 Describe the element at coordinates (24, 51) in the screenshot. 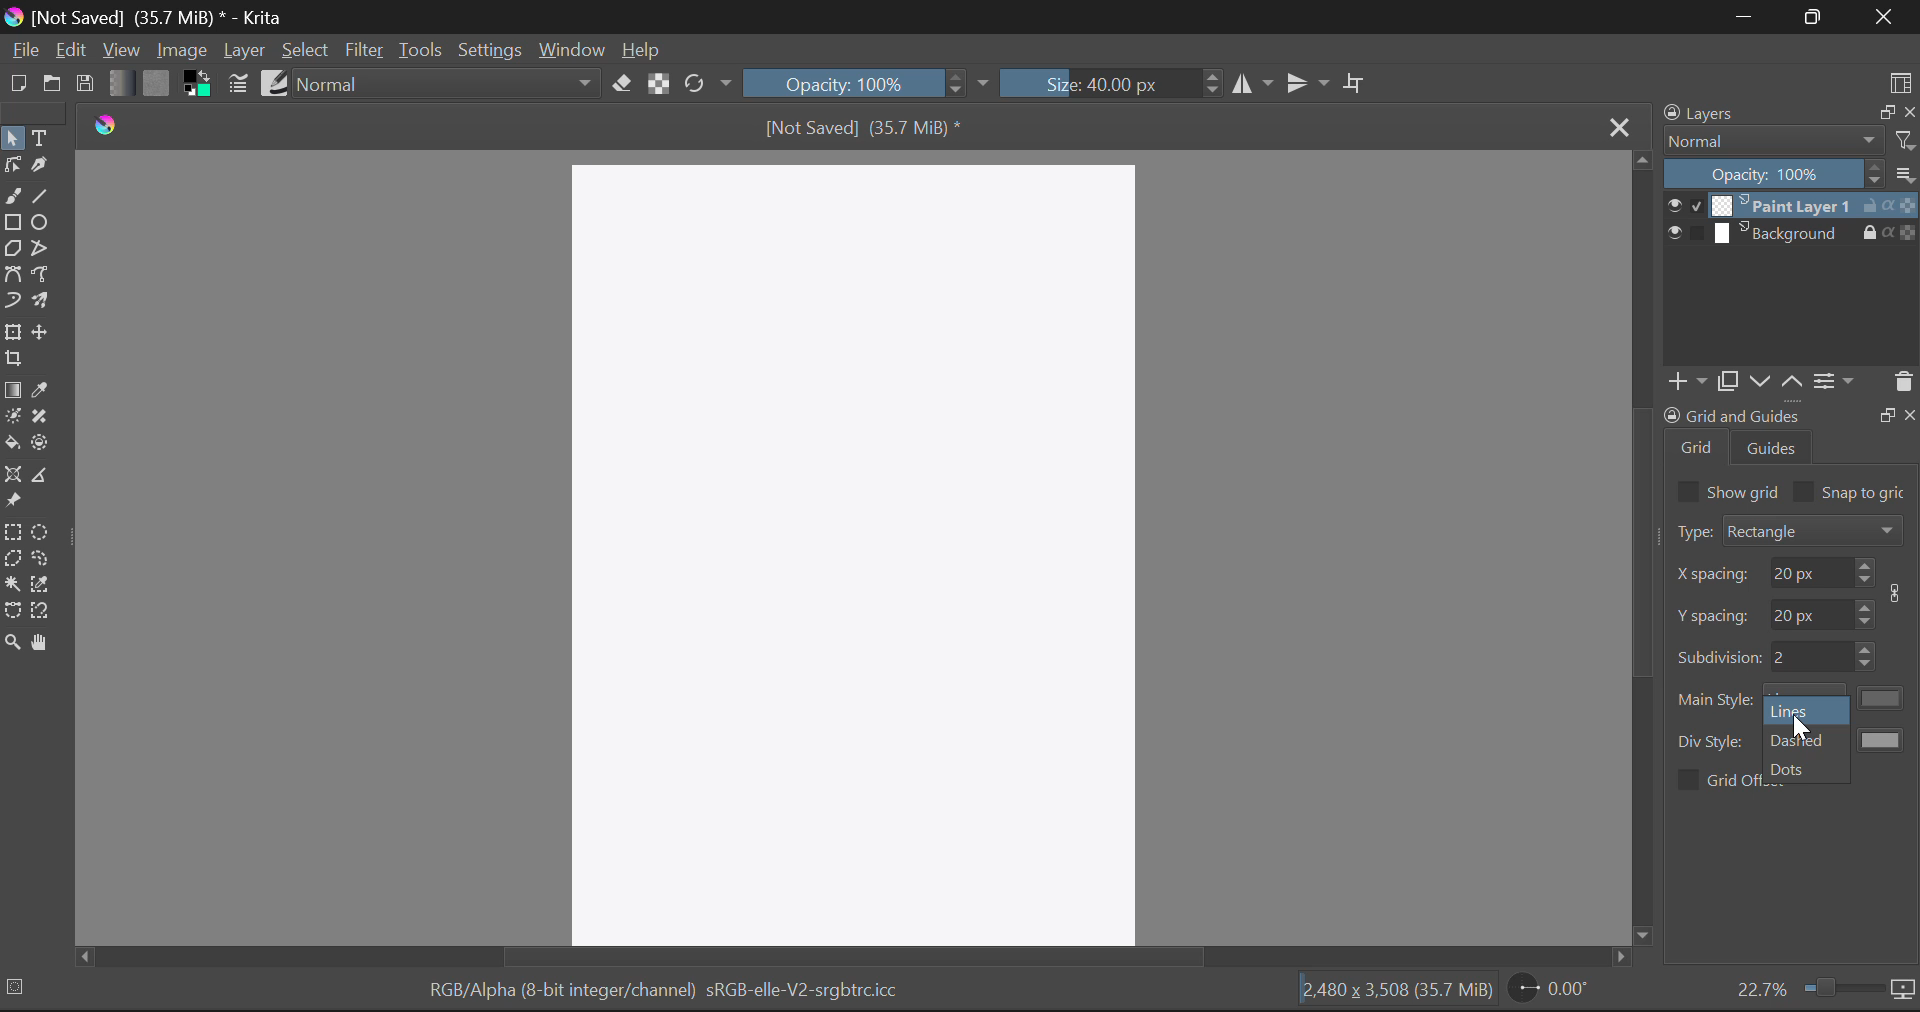

I see `File` at that location.